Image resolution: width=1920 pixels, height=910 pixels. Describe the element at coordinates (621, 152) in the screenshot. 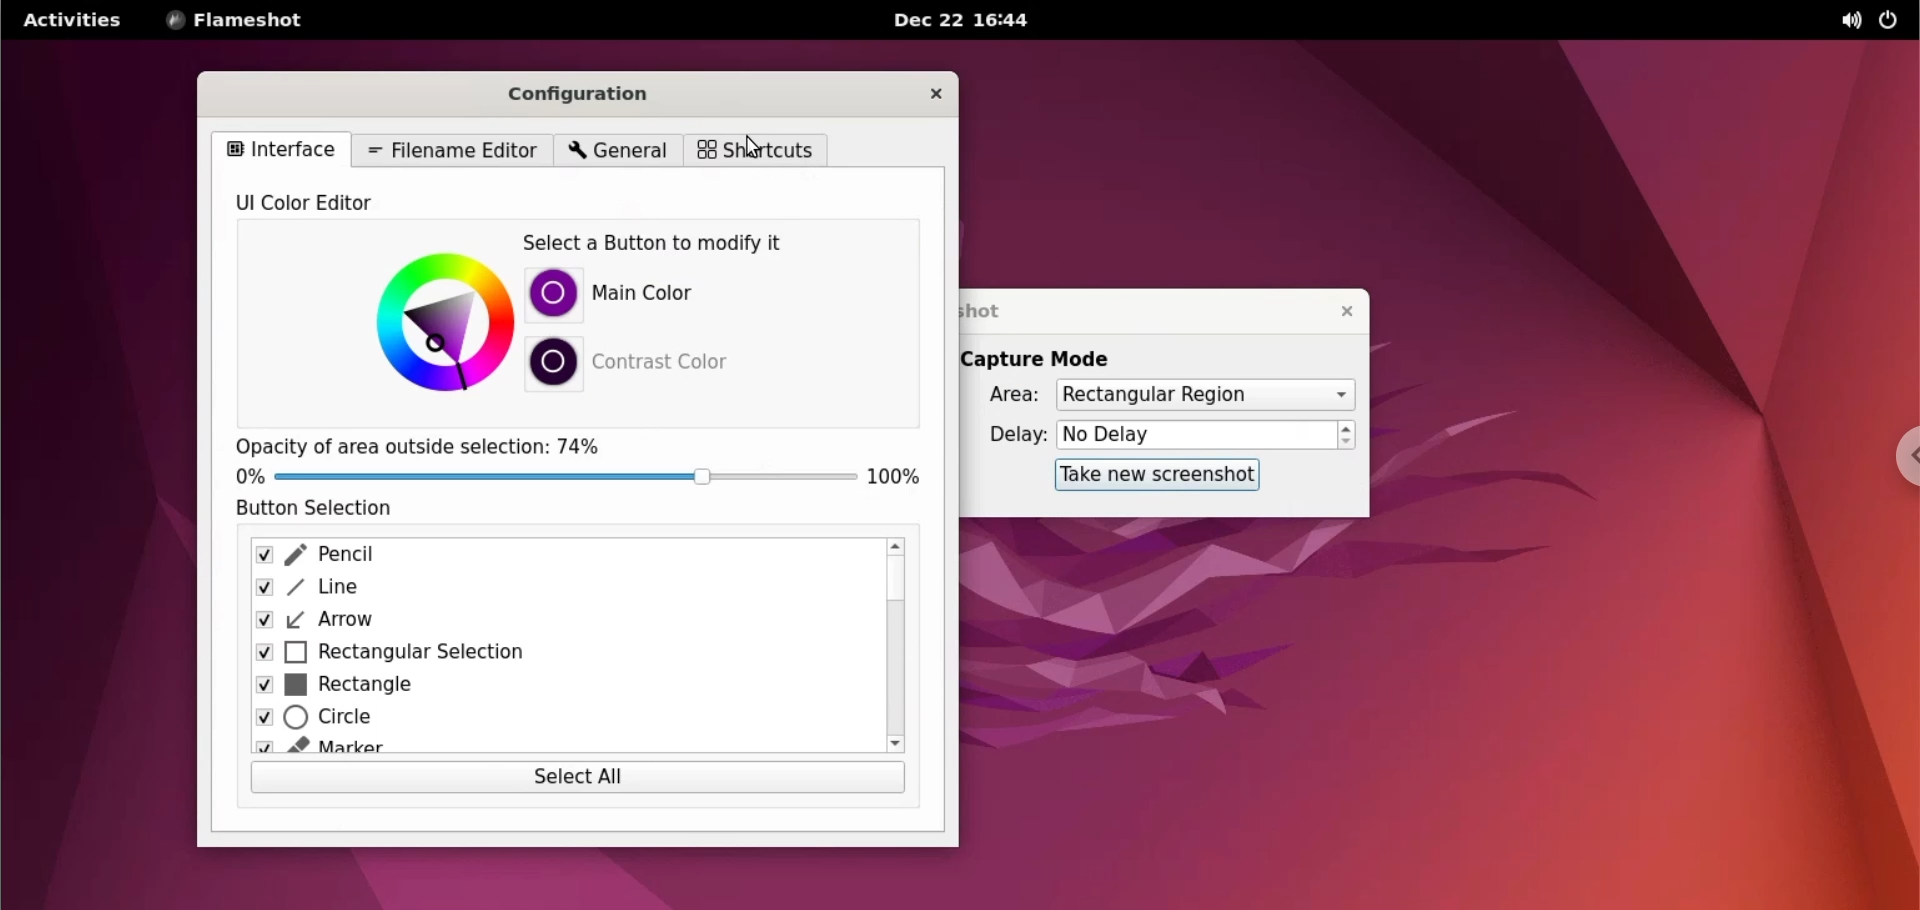

I see `general` at that location.